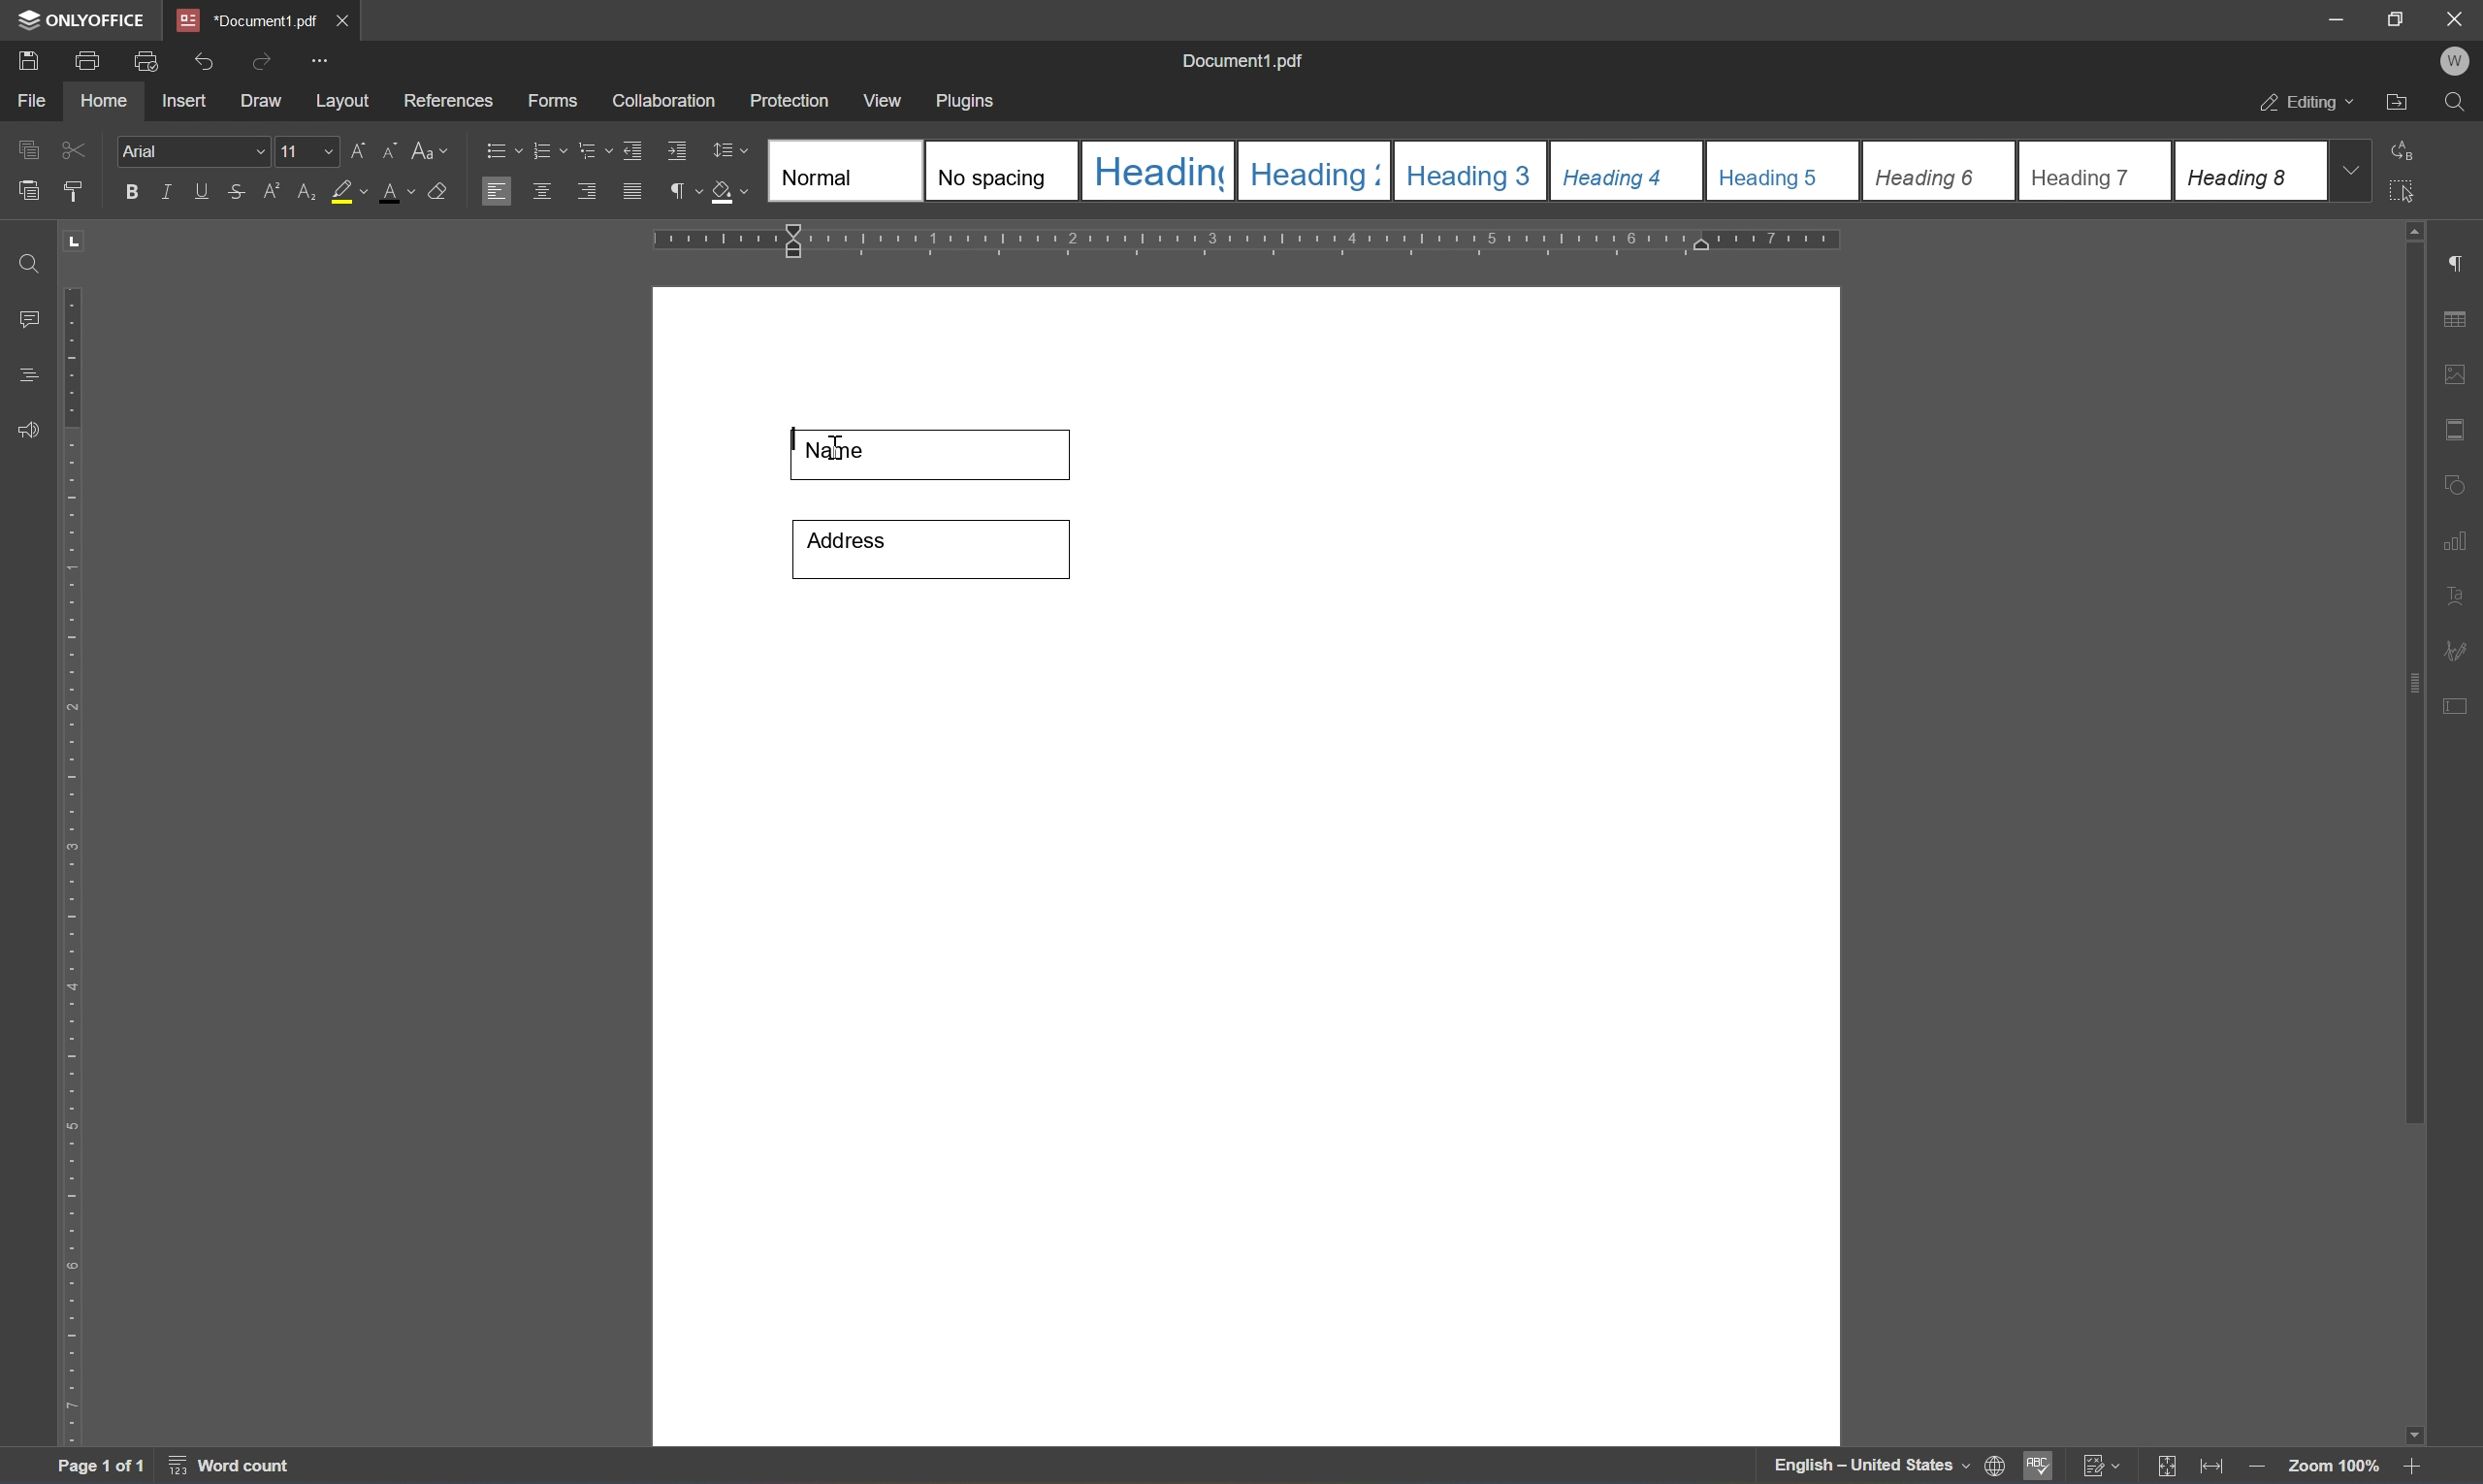 The image size is (2483, 1484). Describe the element at coordinates (686, 190) in the screenshot. I see `nonprinting characters` at that location.